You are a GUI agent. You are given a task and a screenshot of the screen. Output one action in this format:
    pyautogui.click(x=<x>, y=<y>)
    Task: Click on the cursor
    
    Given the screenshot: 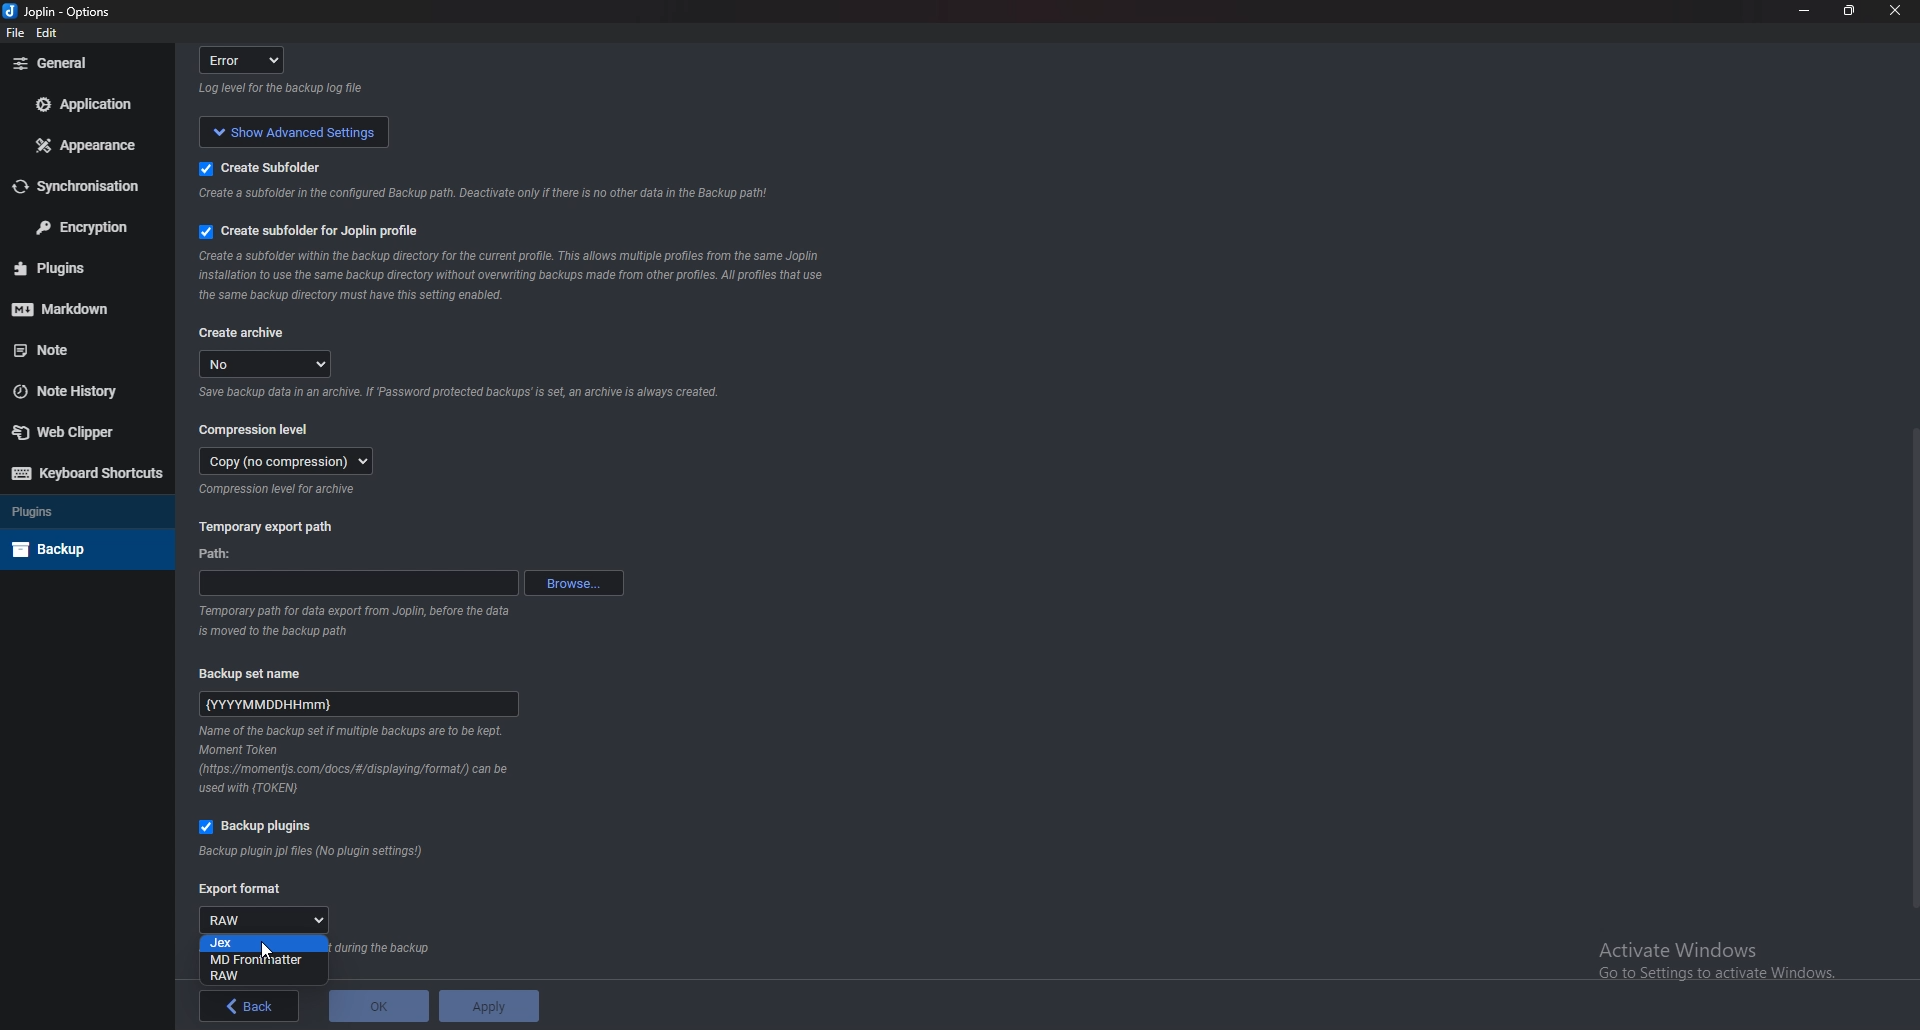 What is the action you would take?
    pyautogui.click(x=263, y=951)
    